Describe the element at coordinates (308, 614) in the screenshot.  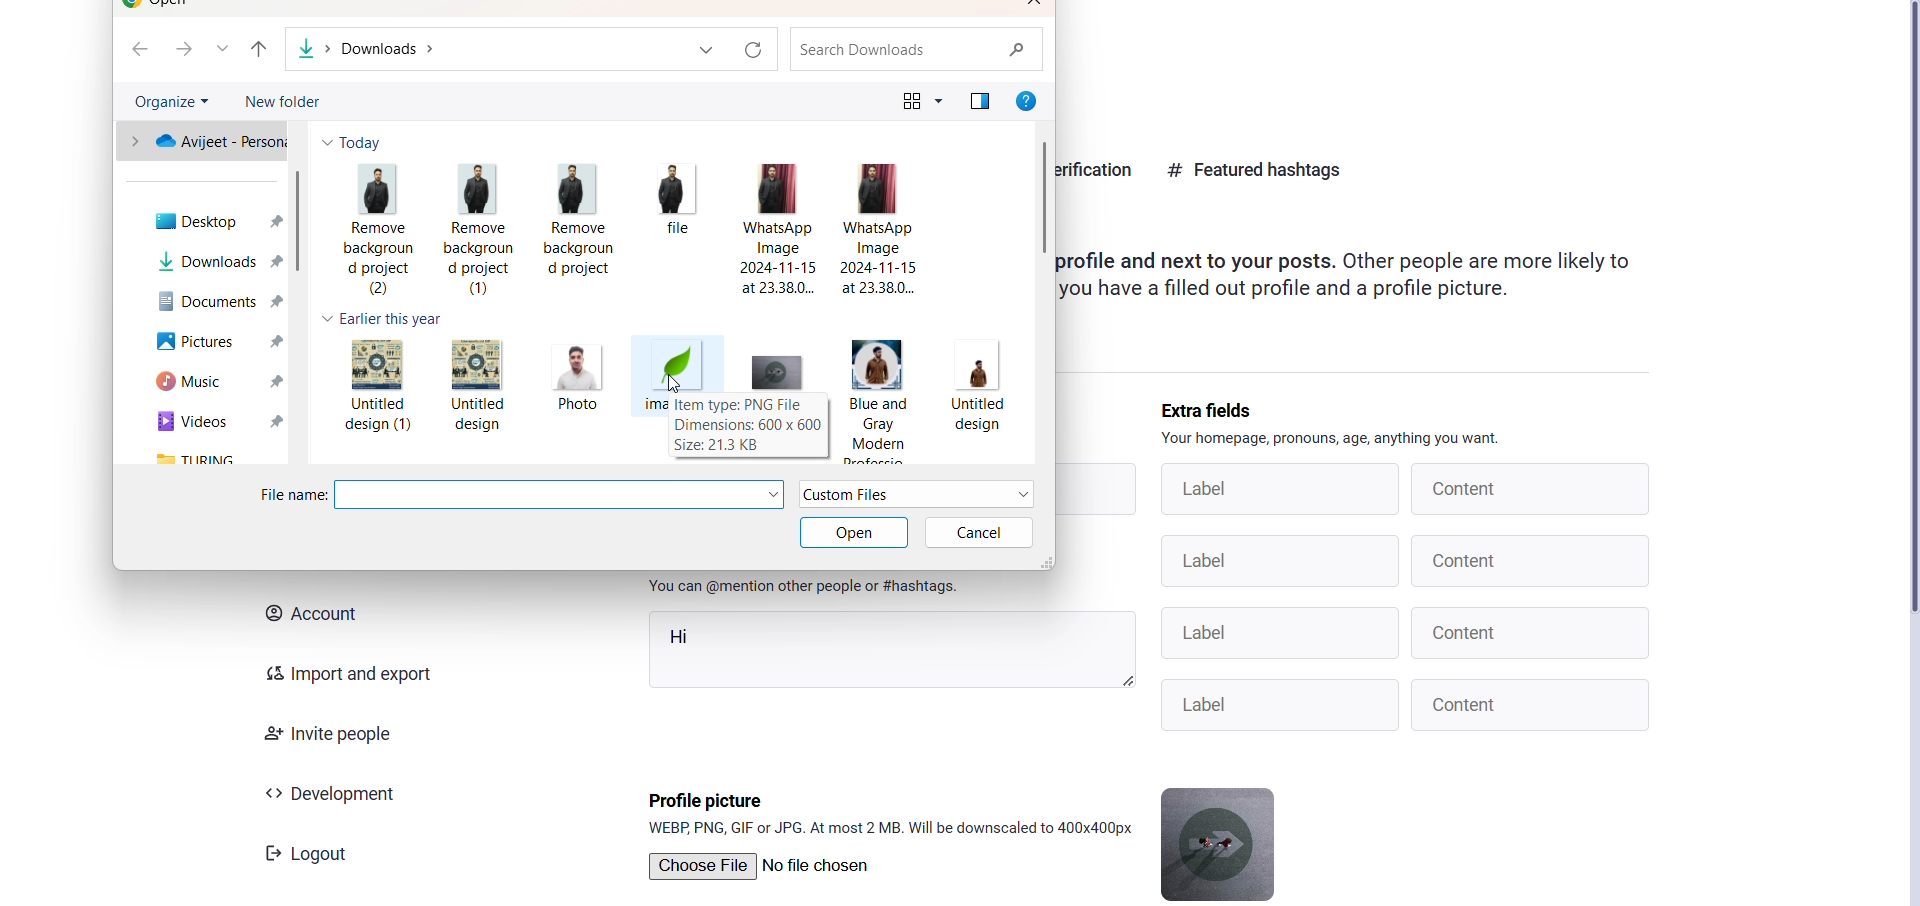
I see `account` at that location.